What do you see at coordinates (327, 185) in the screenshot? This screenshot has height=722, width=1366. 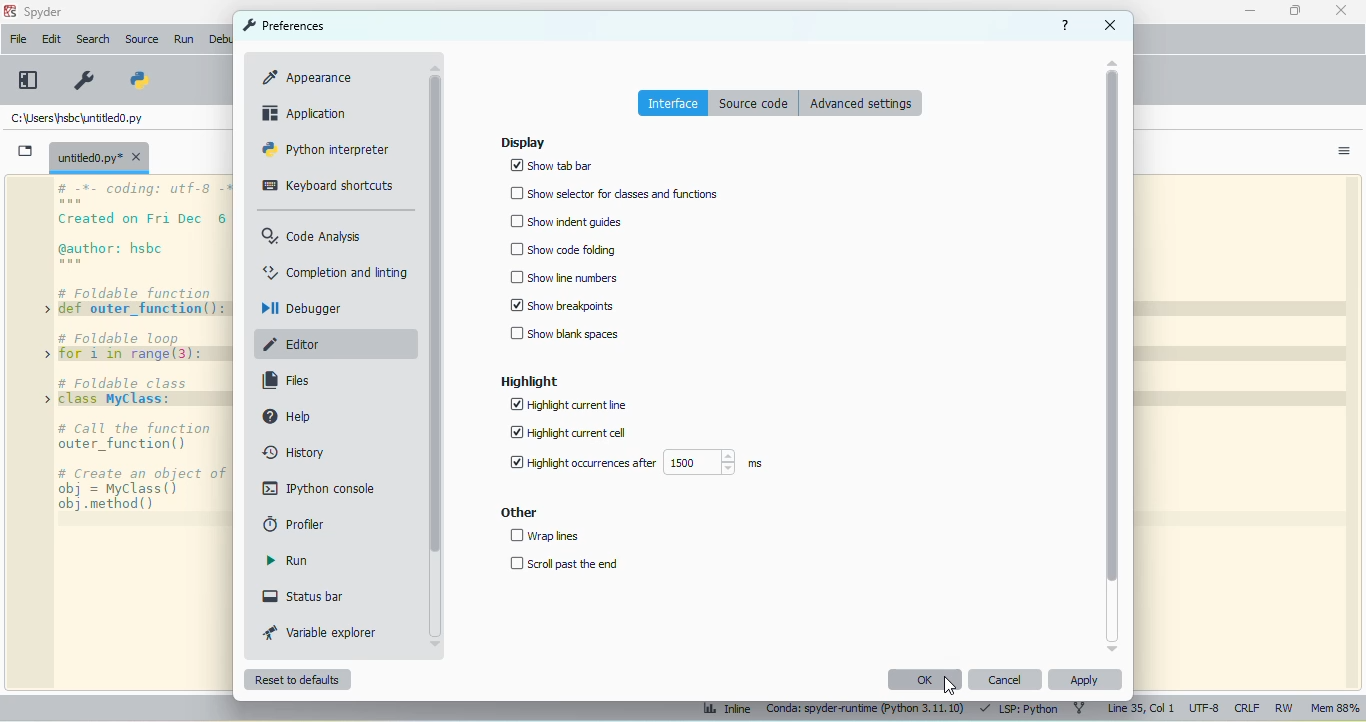 I see `keyboard shortcuts` at bounding box center [327, 185].